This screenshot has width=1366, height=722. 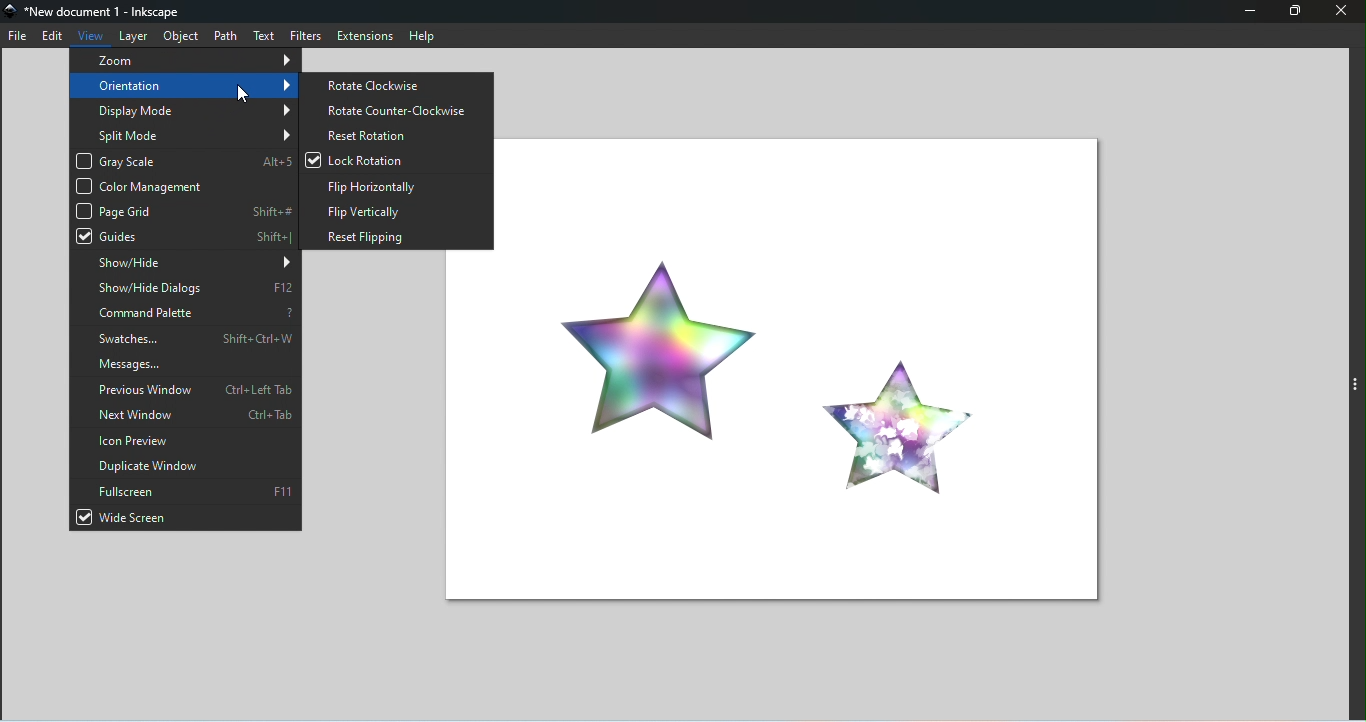 I want to click on Page grid, so click(x=183, y=210).